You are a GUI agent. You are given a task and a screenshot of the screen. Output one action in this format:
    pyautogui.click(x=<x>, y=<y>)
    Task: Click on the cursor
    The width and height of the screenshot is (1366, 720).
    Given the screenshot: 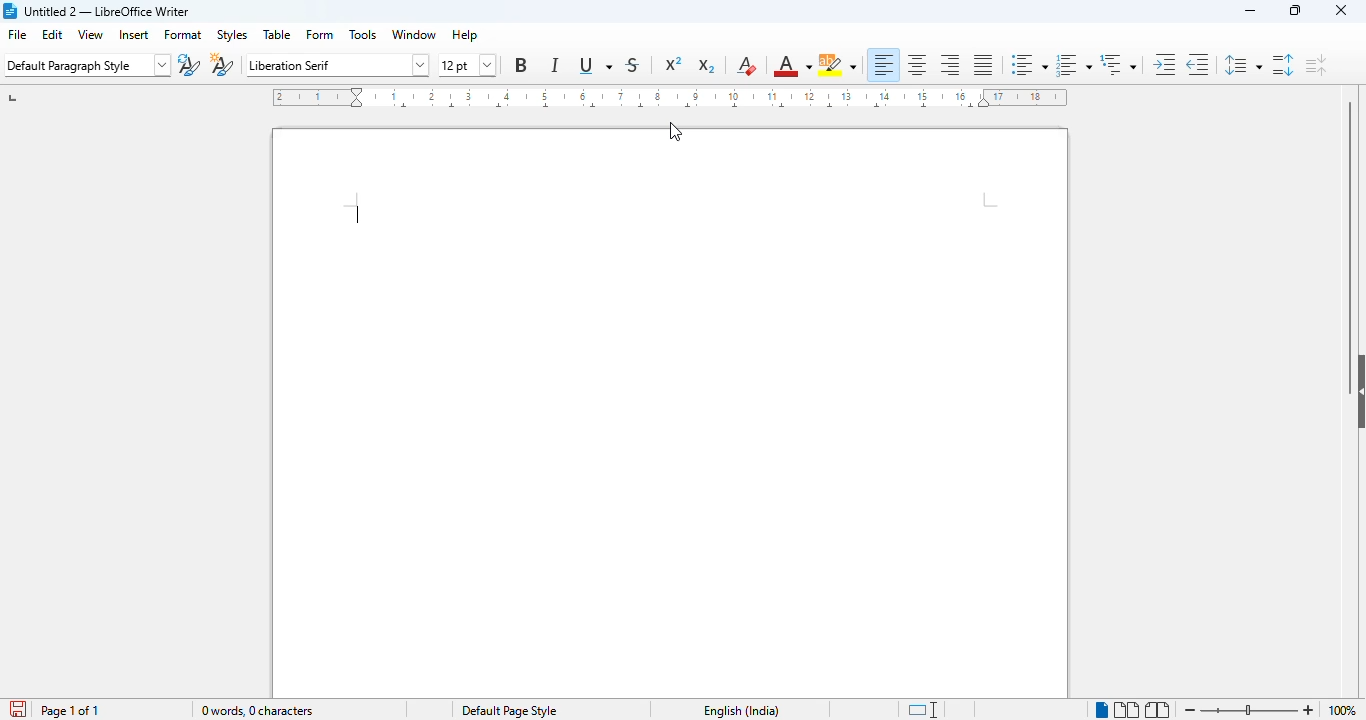 What is the action you would take?
    pyautogui.click(x=675, y=131)
    